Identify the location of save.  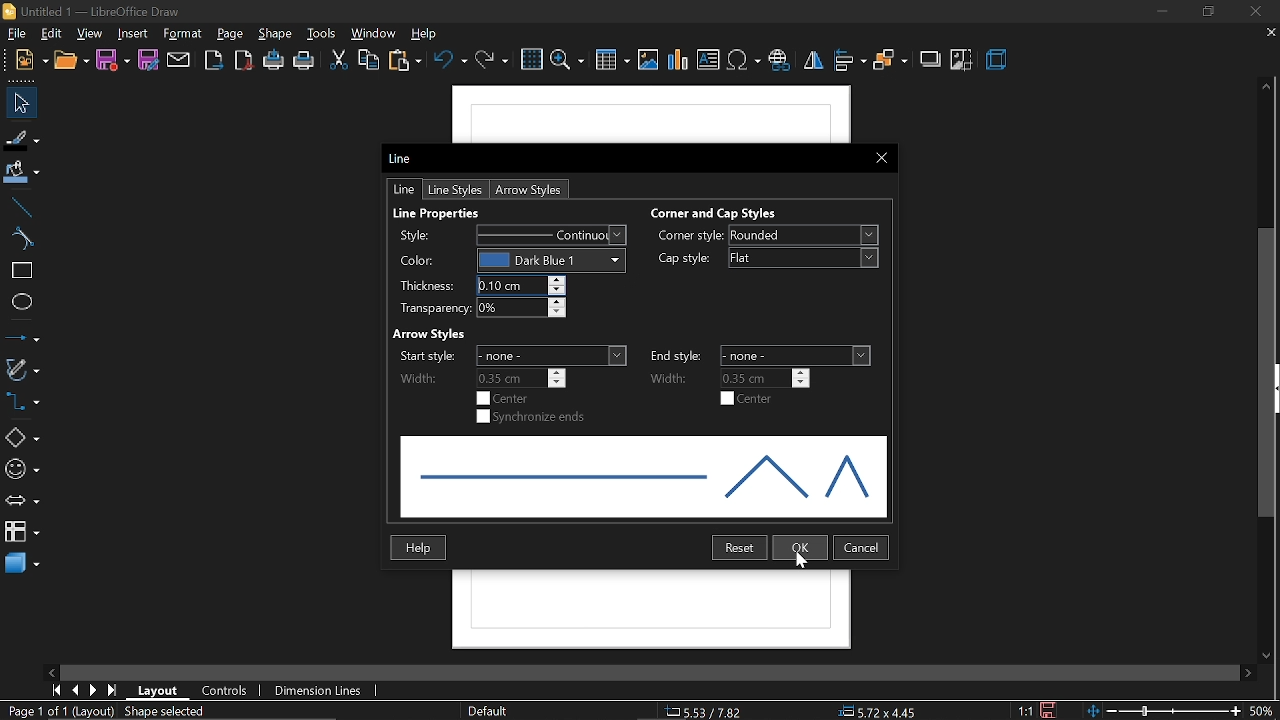
(113, 60).